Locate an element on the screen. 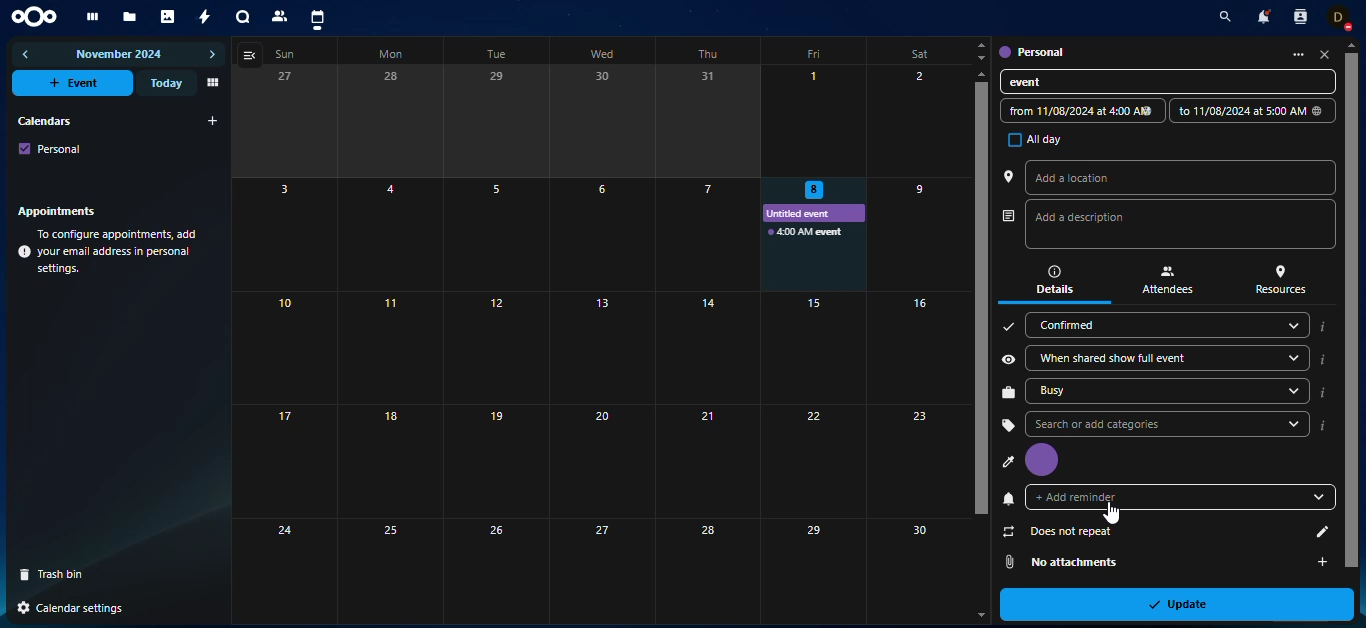 The width and height of the screenshot is (1366, 628). event is located at coordinates (1045, 83).